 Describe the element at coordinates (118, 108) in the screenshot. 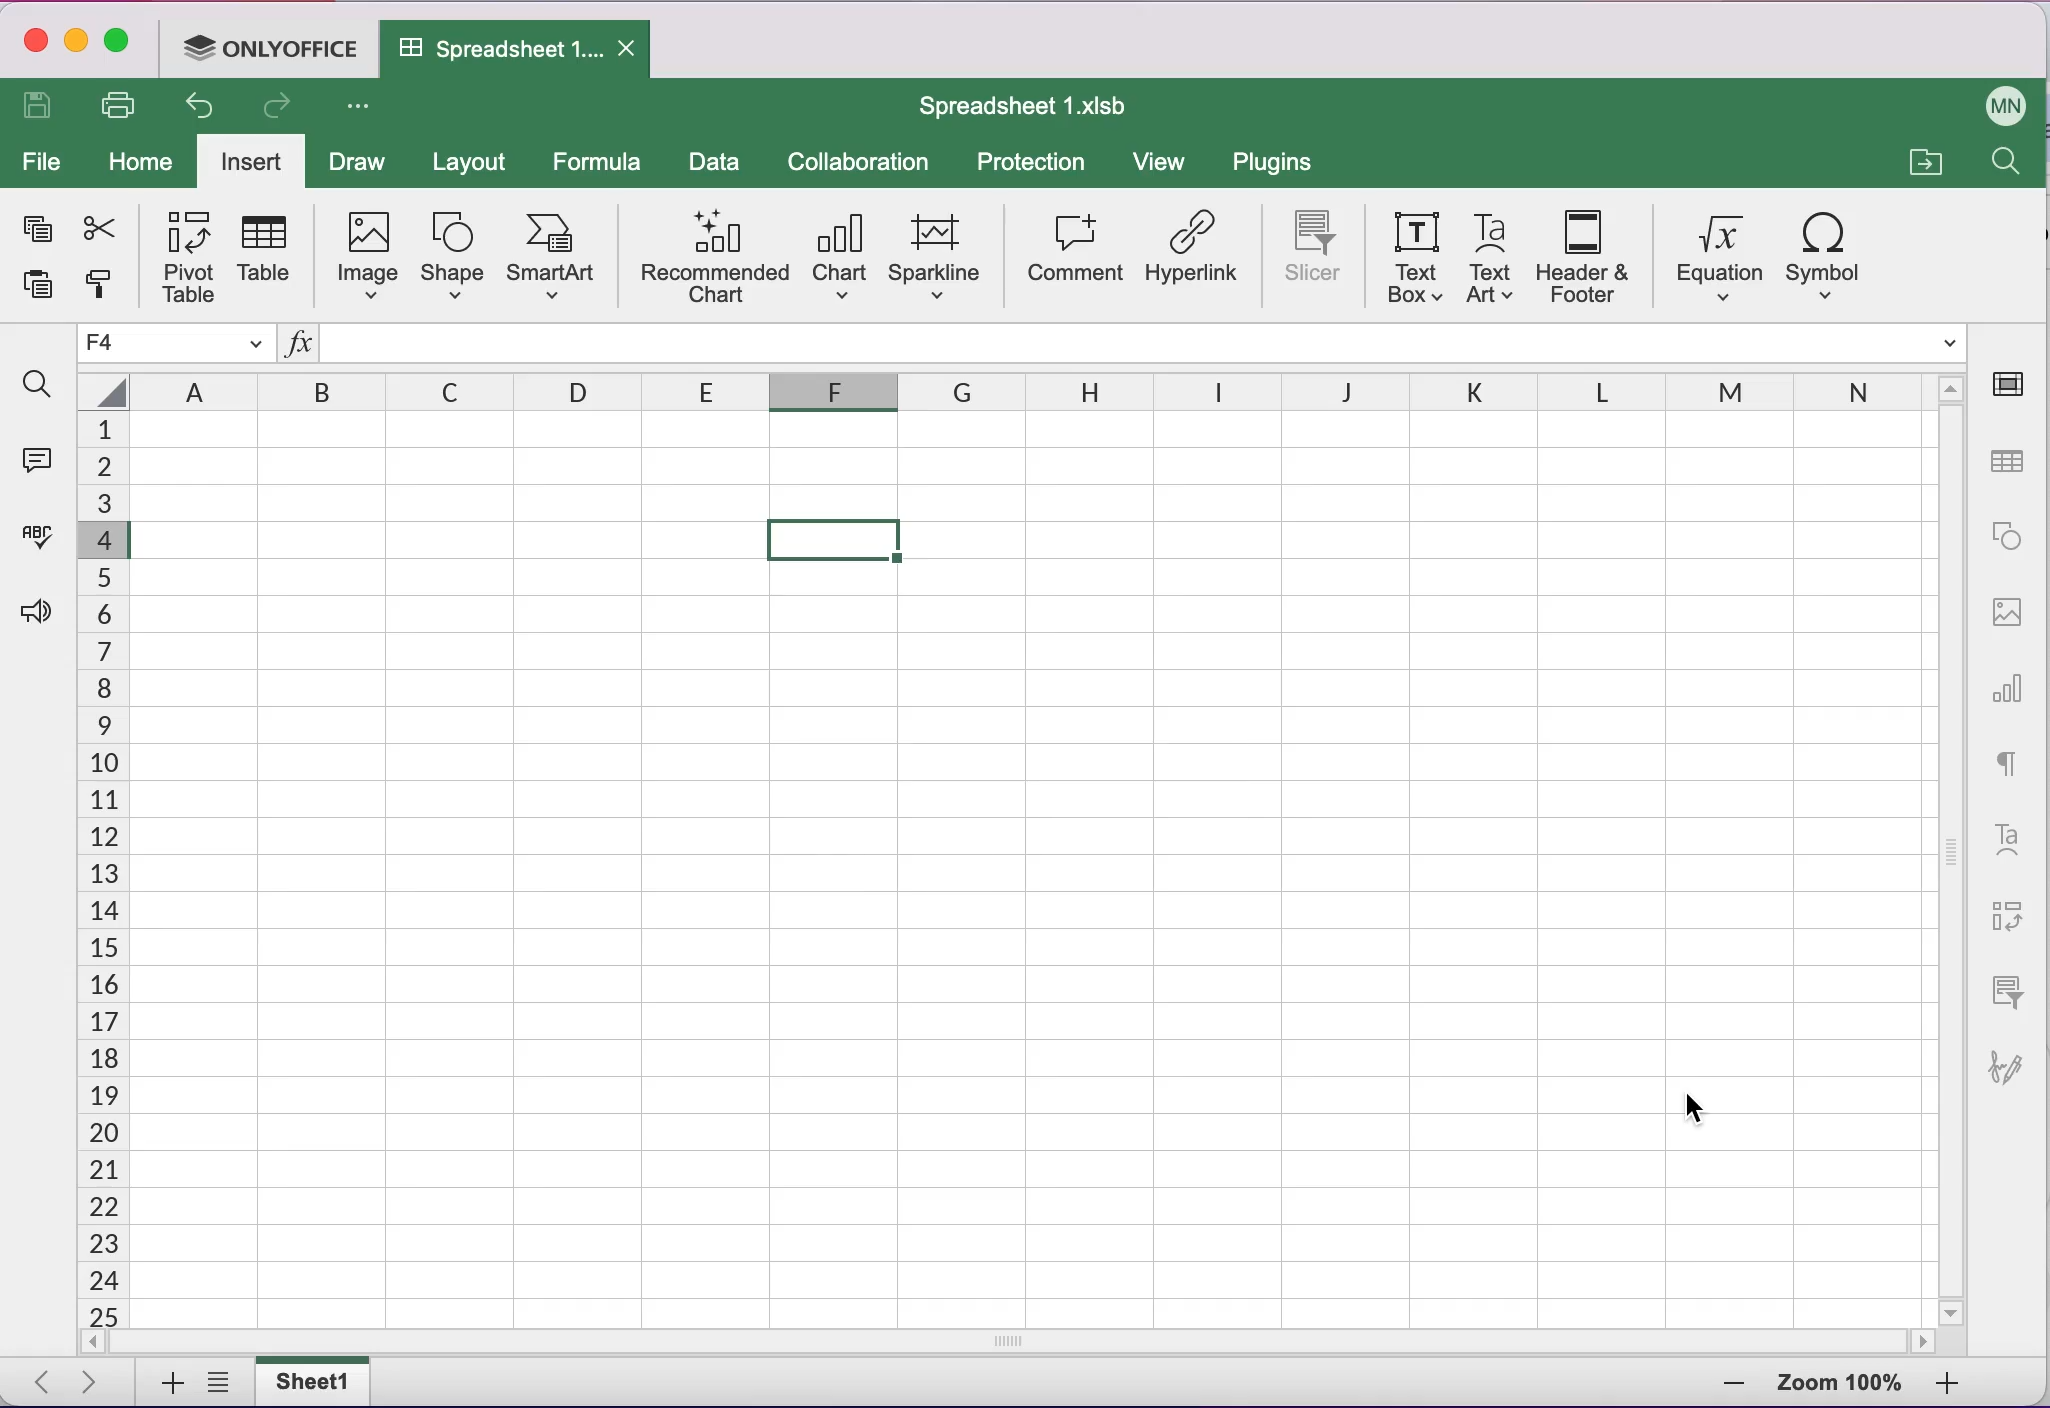

I see `print` at that location.